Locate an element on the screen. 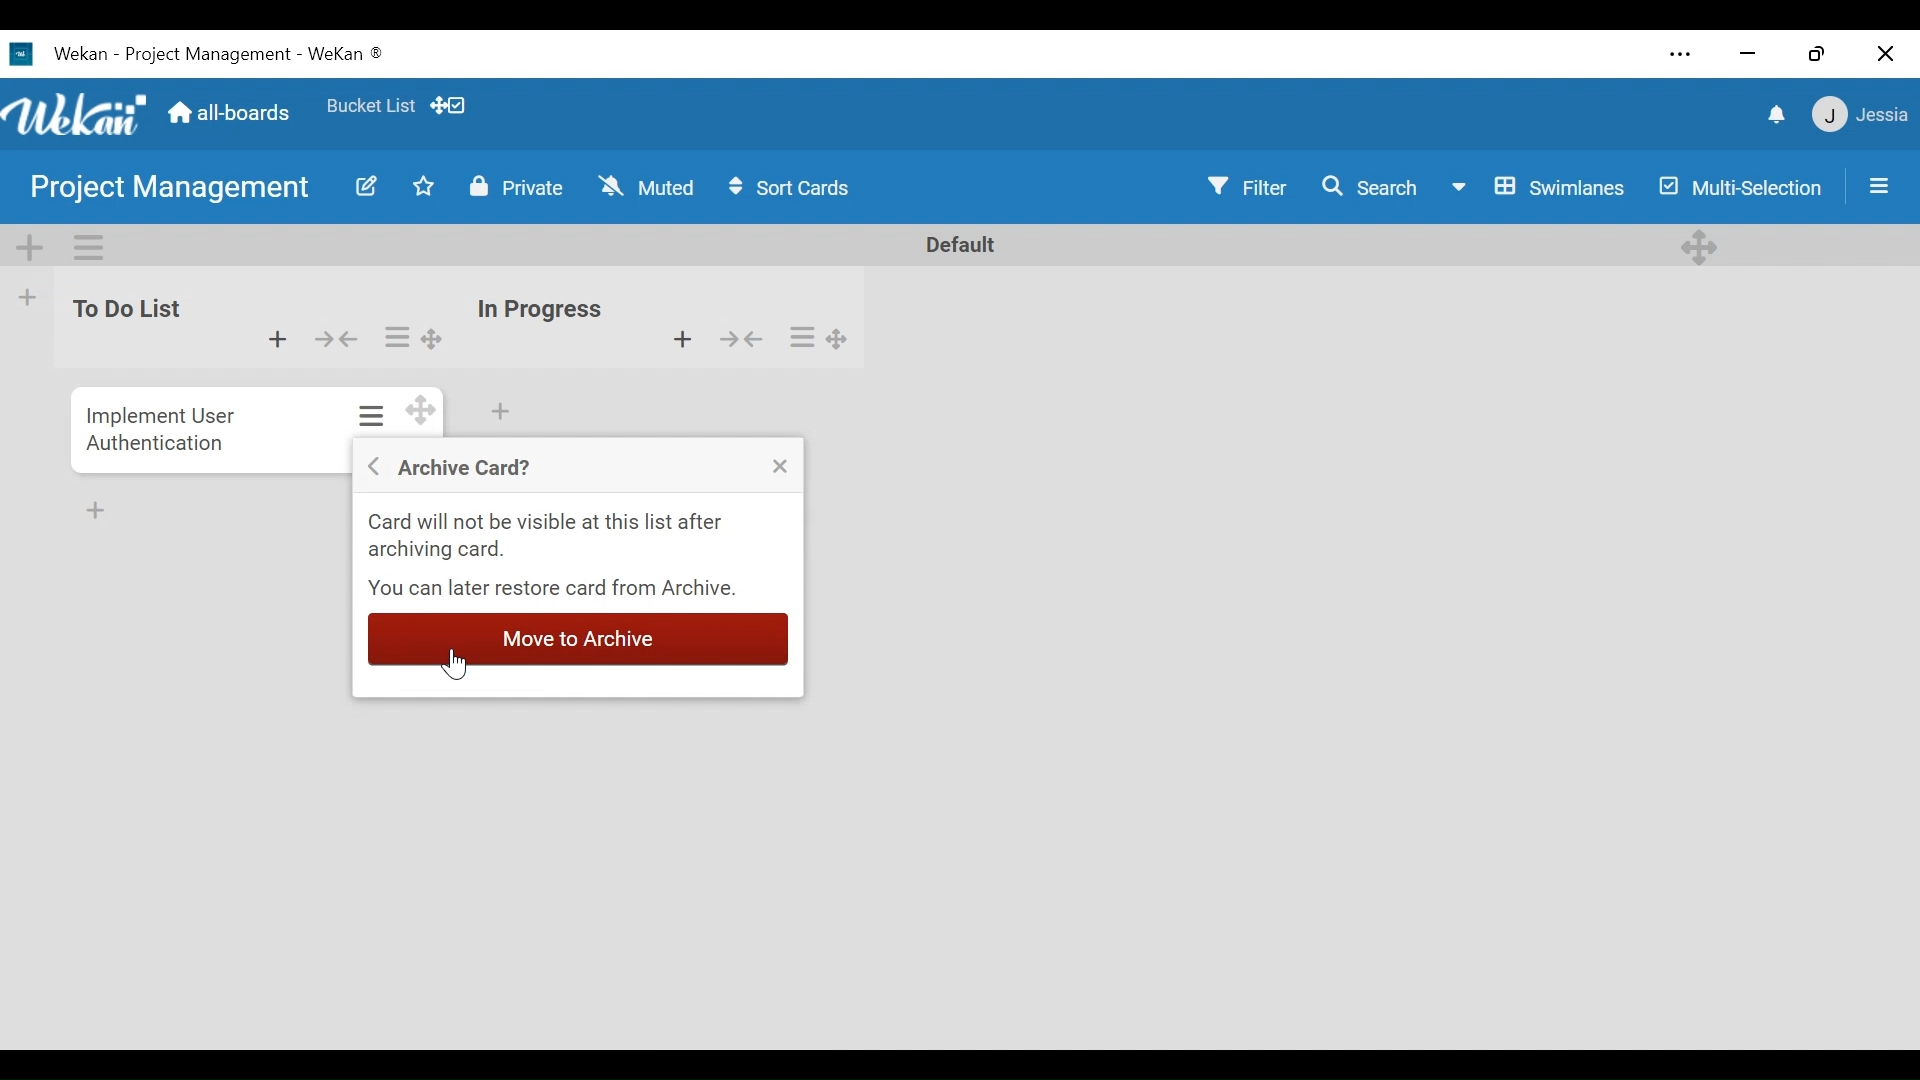 This screenshot has height=1080, width=1920. Sort Card is located at coordinates (799, 188).